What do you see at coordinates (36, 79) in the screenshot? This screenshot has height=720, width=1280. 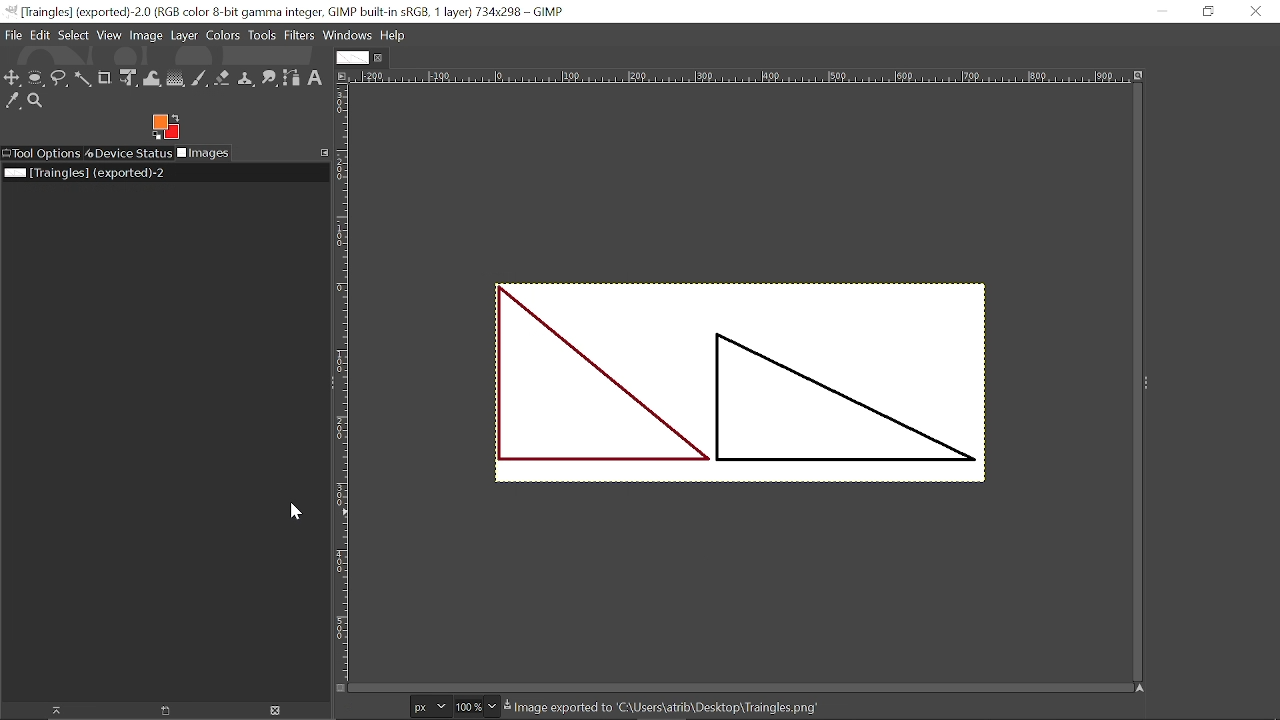 I see `Ellipse select tool` at bounding box center [36, 79].